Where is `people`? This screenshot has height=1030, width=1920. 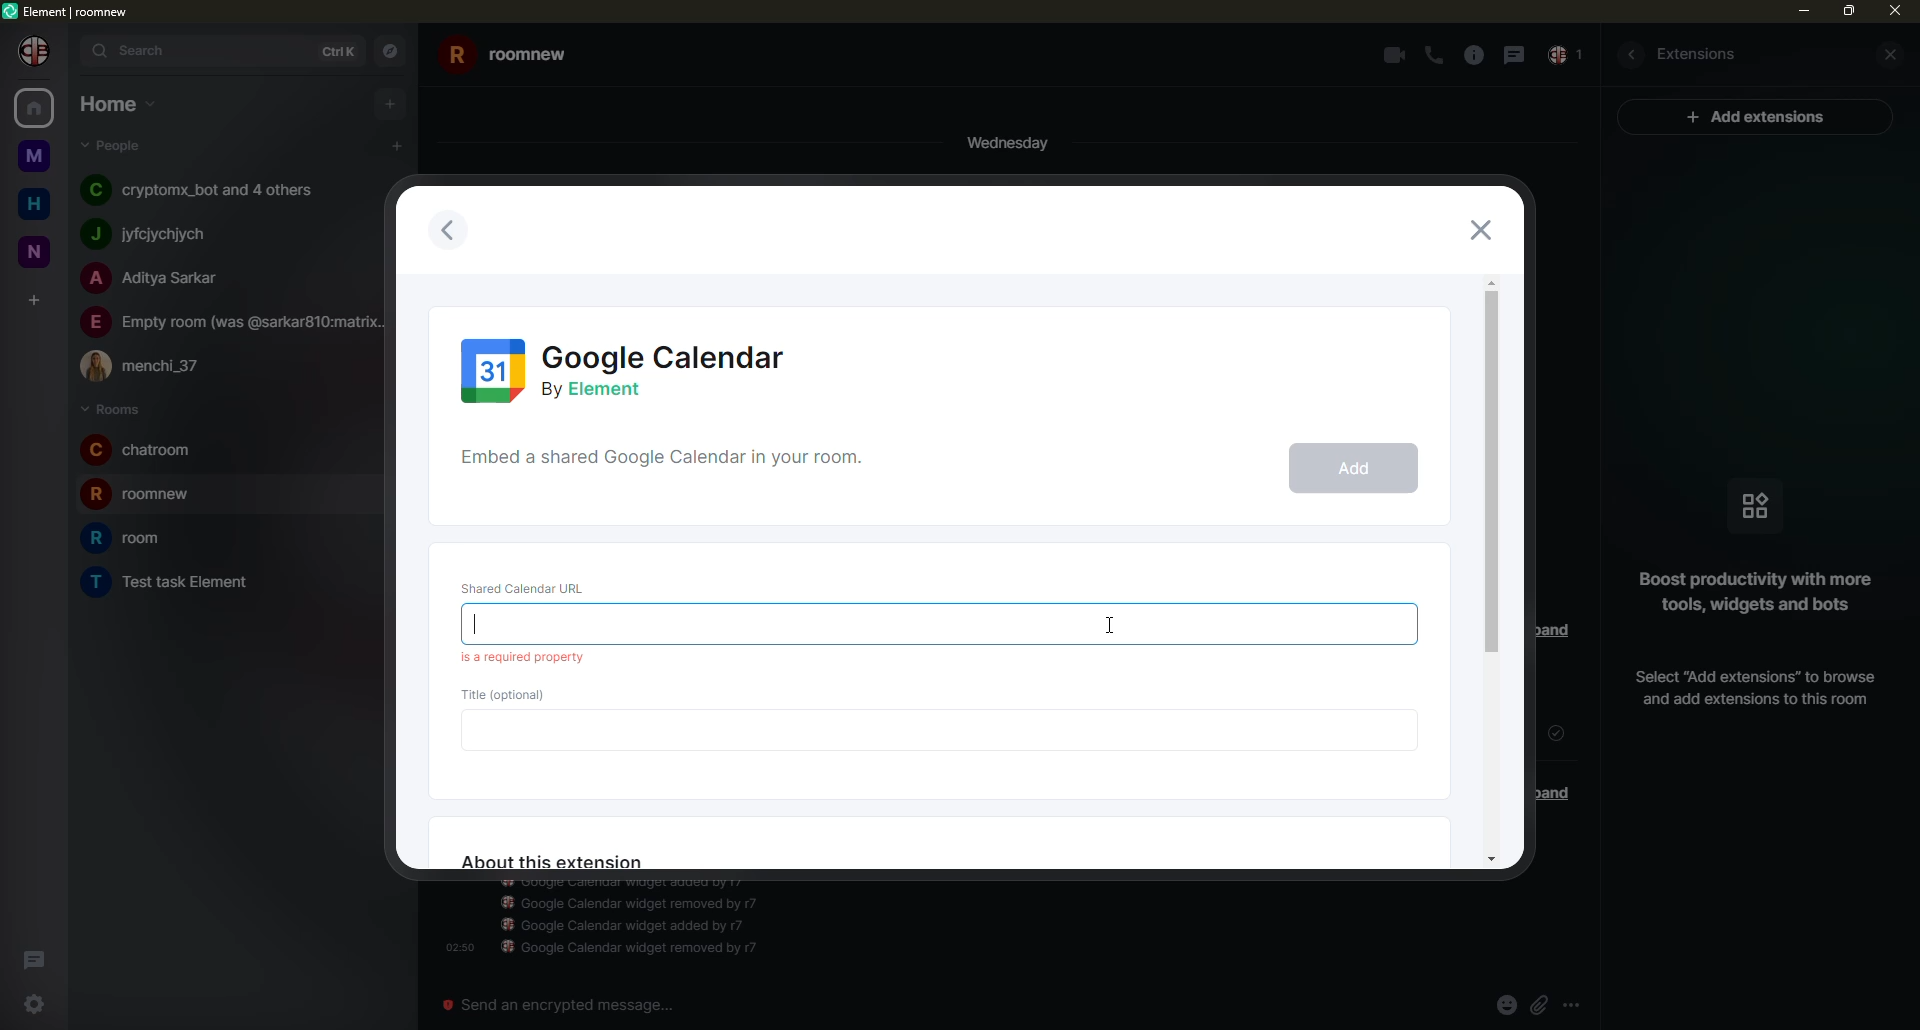
people is located at coordinates (146, 235).